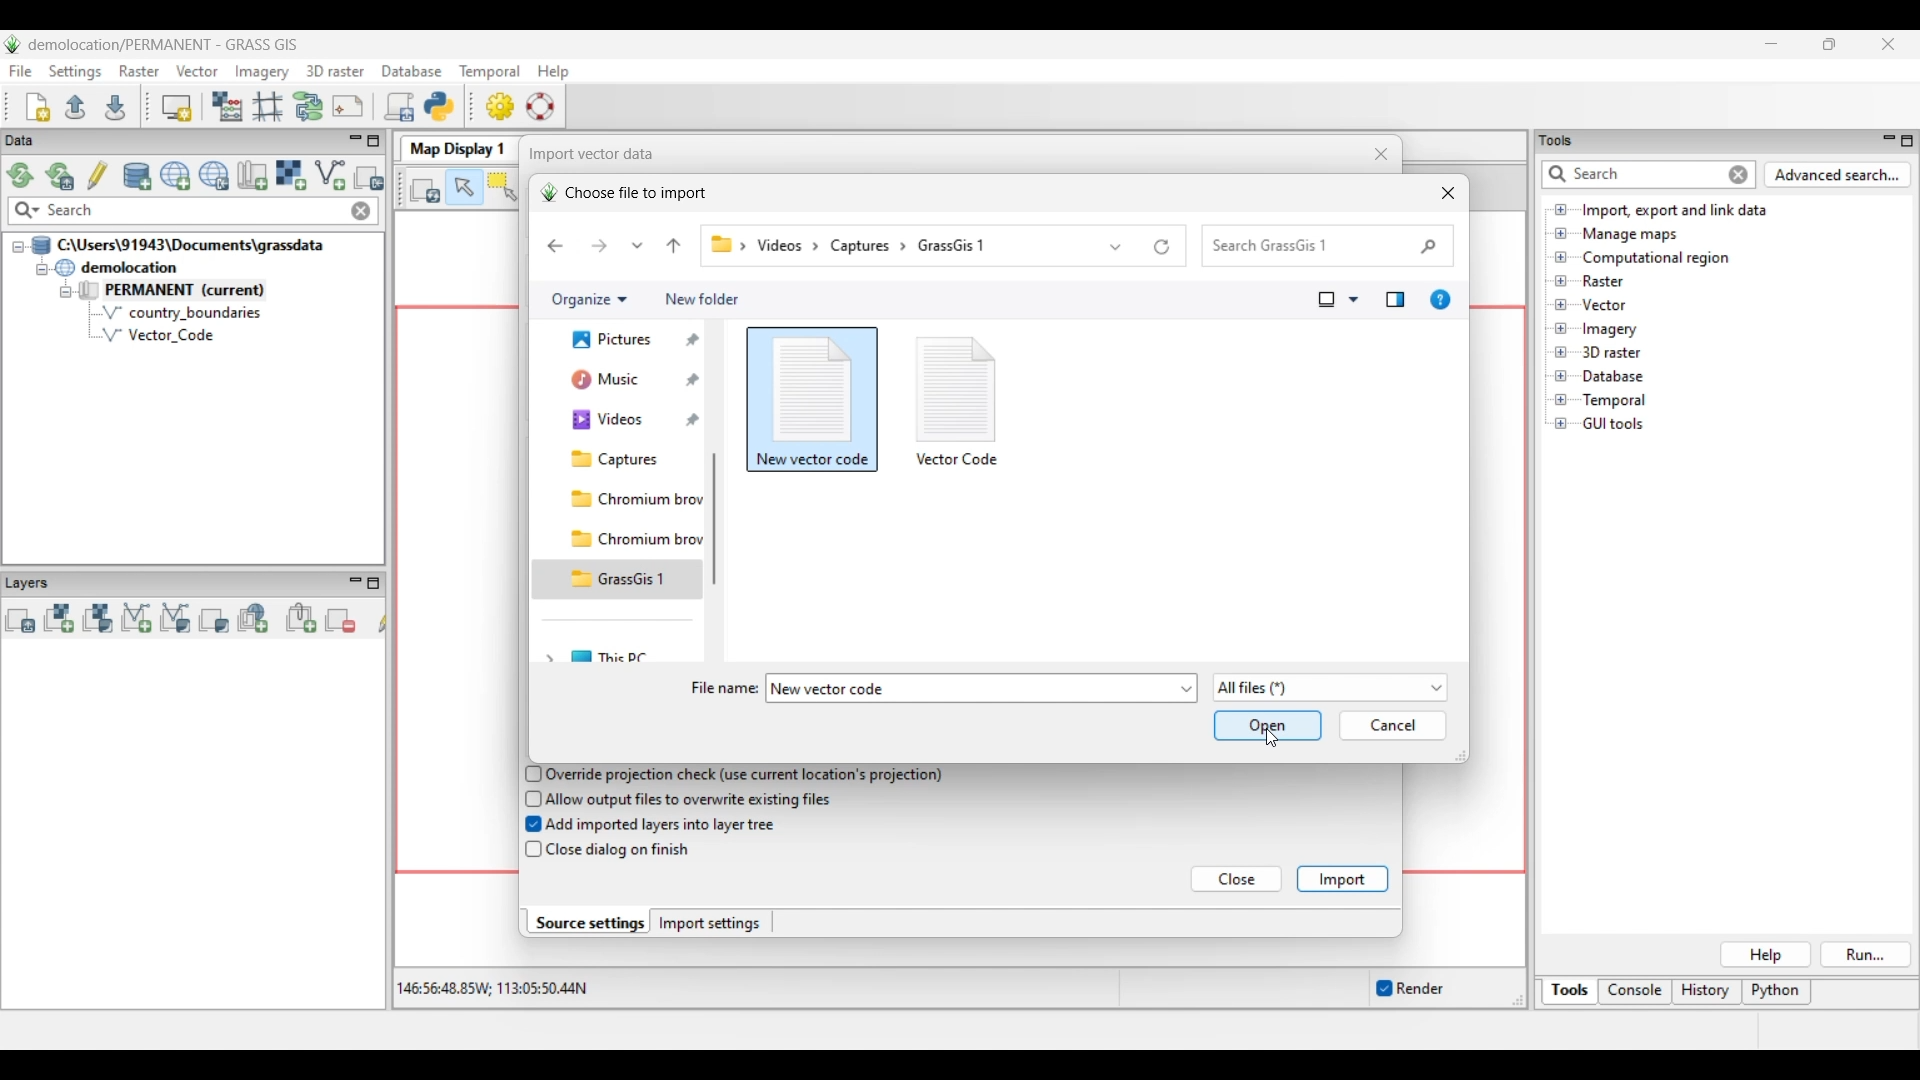  Describe the element at coordinates (355, 142) in the screenshot. I see `Minimize Data menu` at that location.